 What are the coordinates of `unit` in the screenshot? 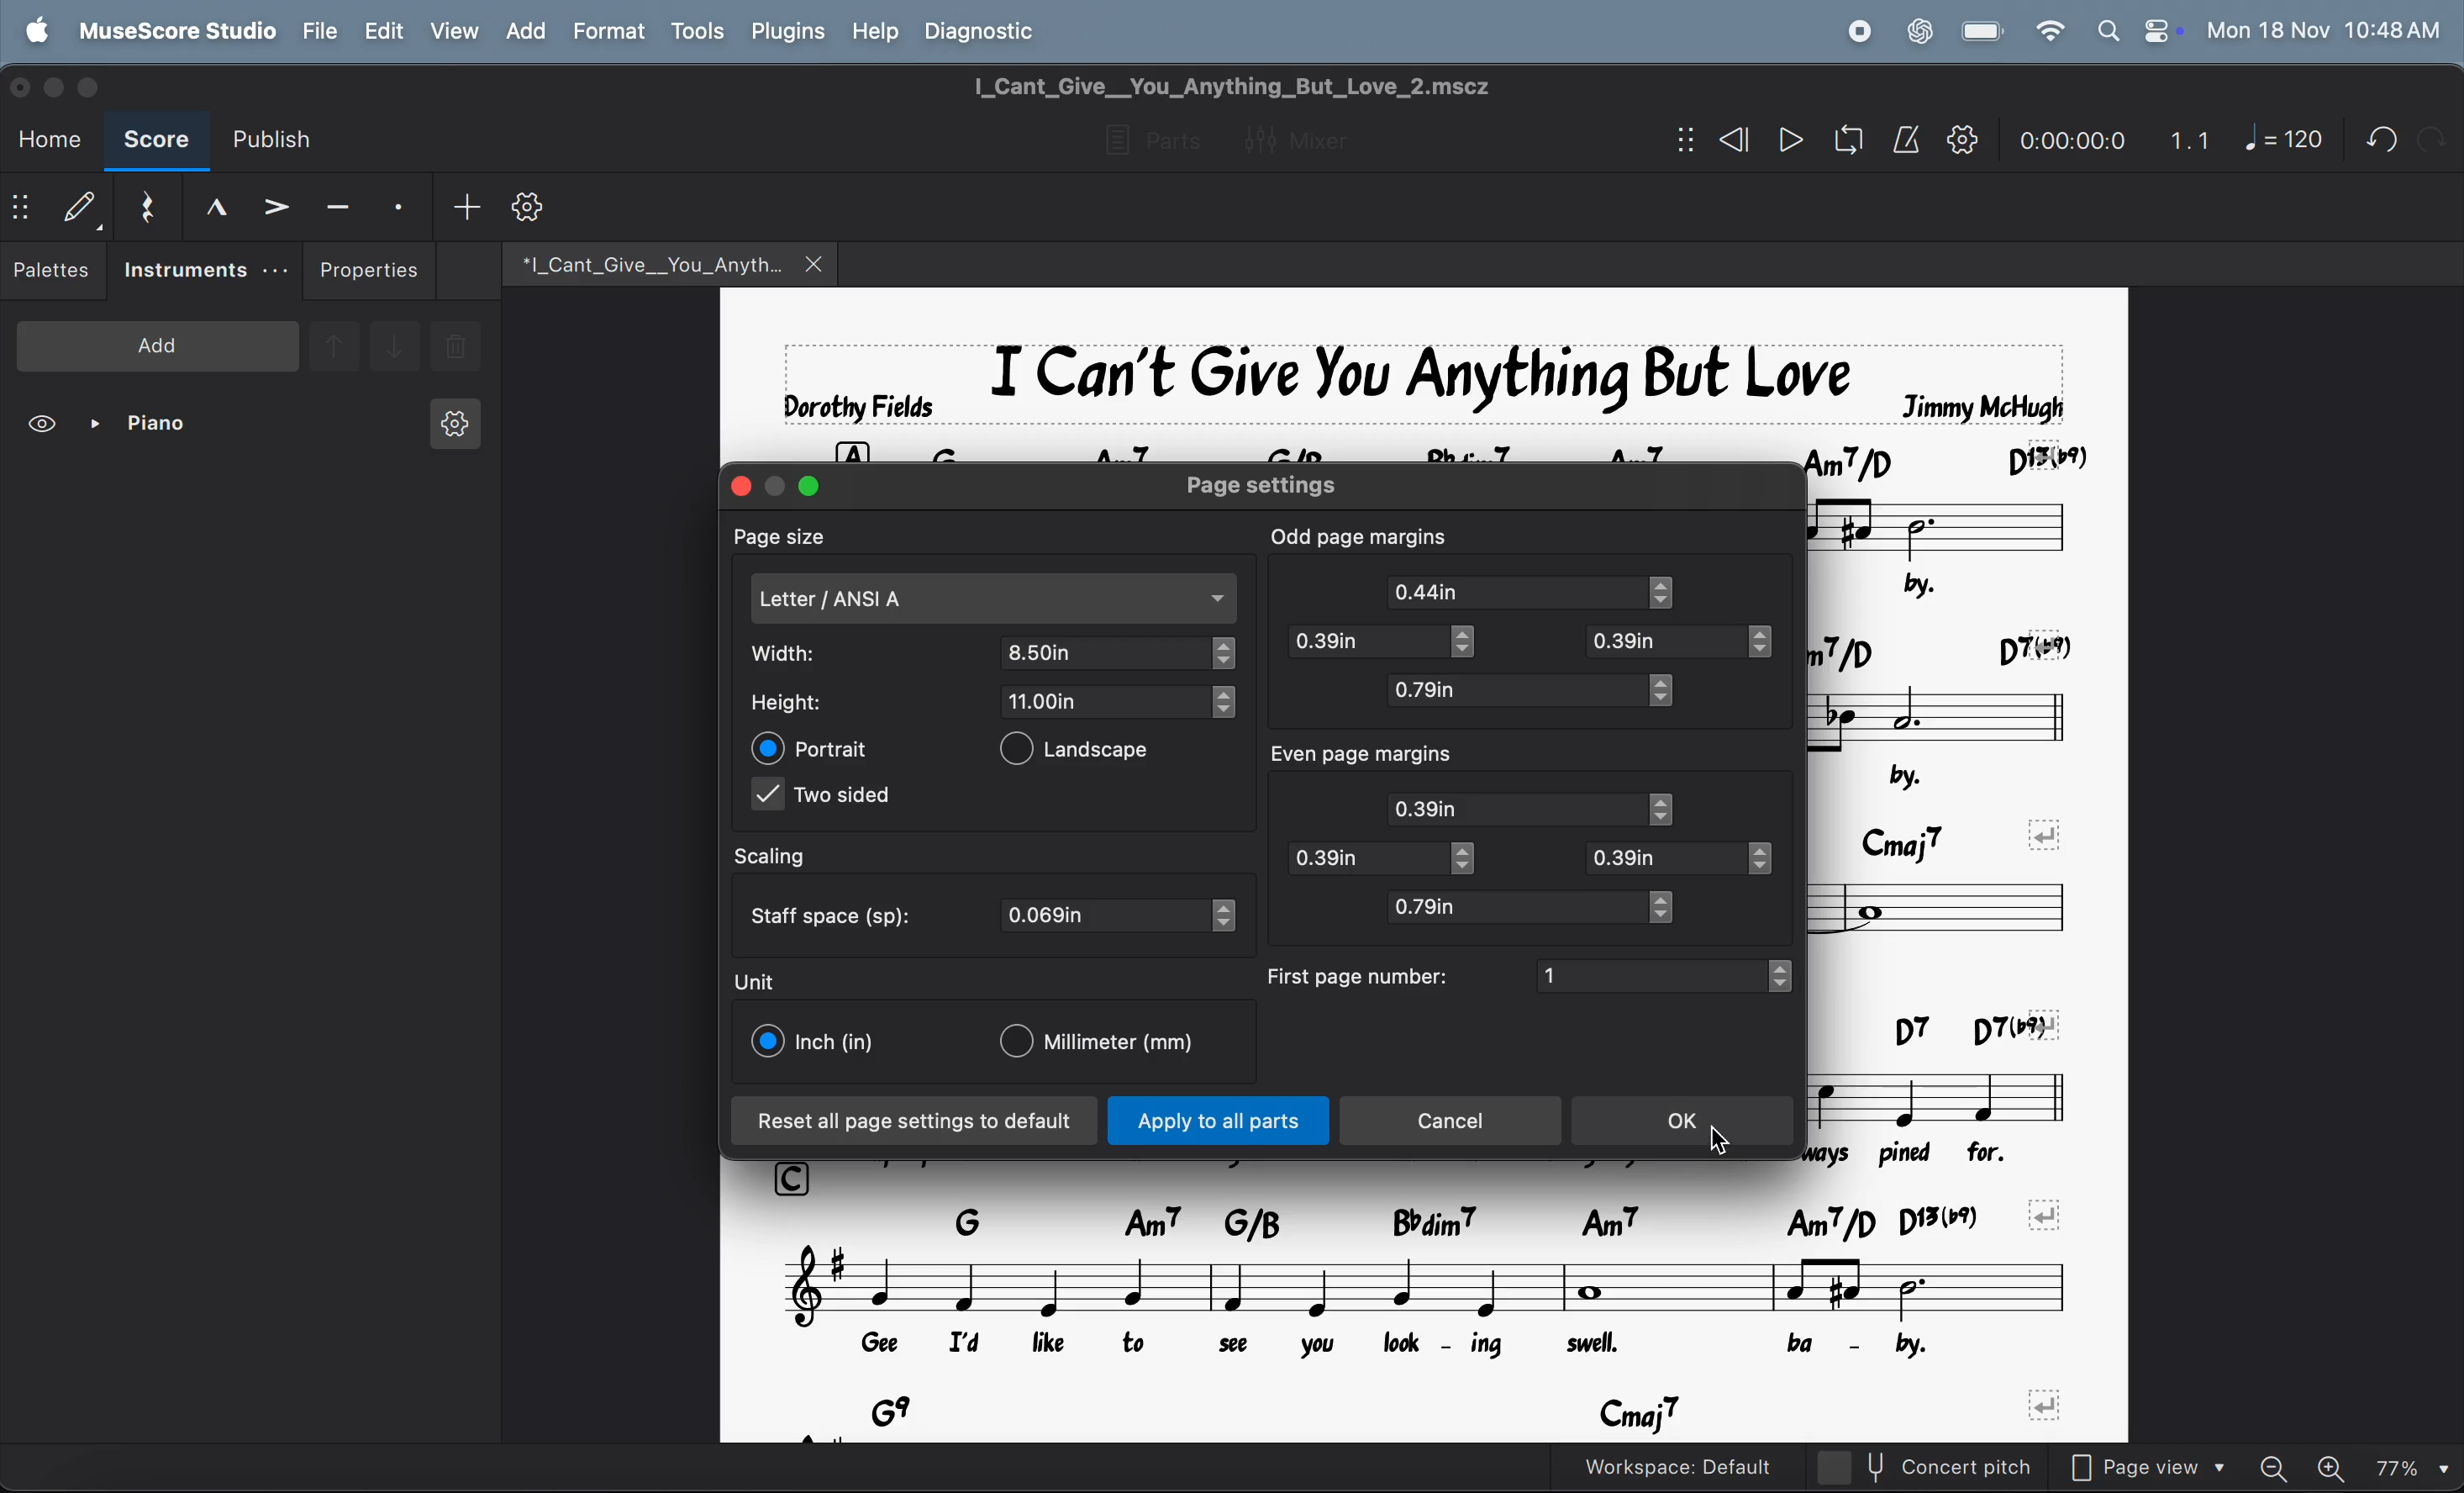 It's located at (756, 981).